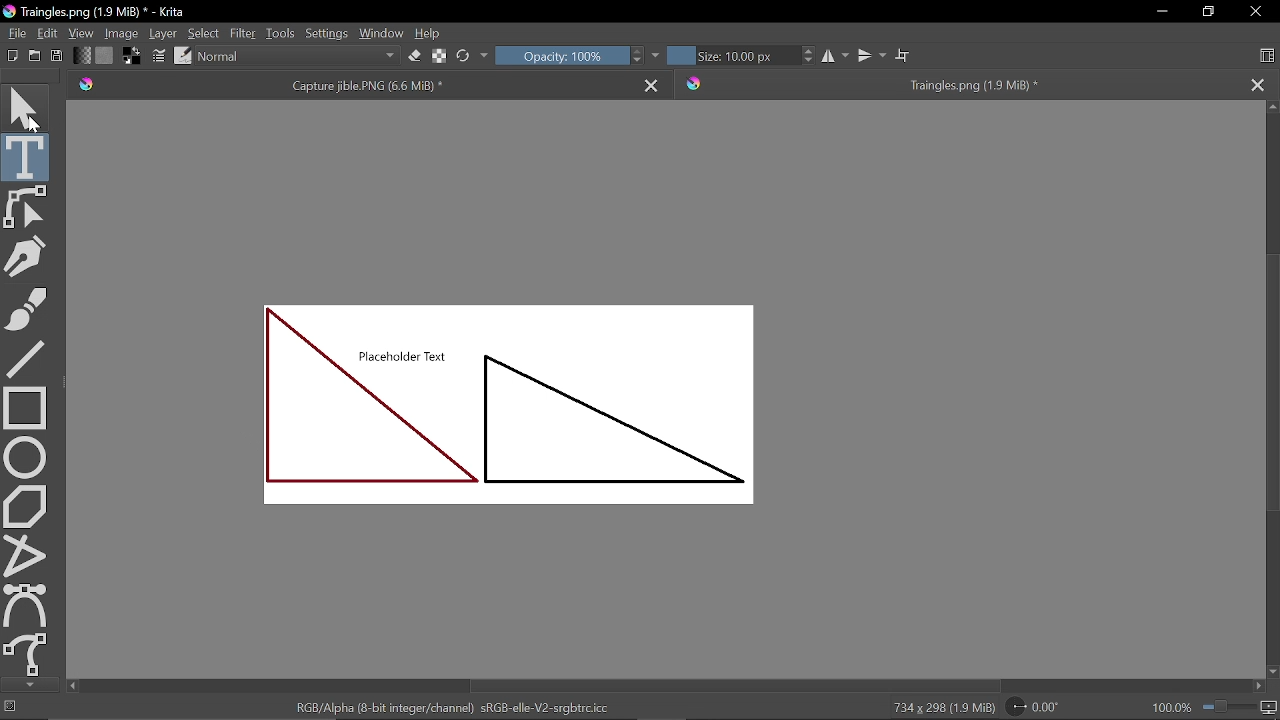 This screenshot has height=720, width=1280. I want to click on Rotate, so click(1033, 708).